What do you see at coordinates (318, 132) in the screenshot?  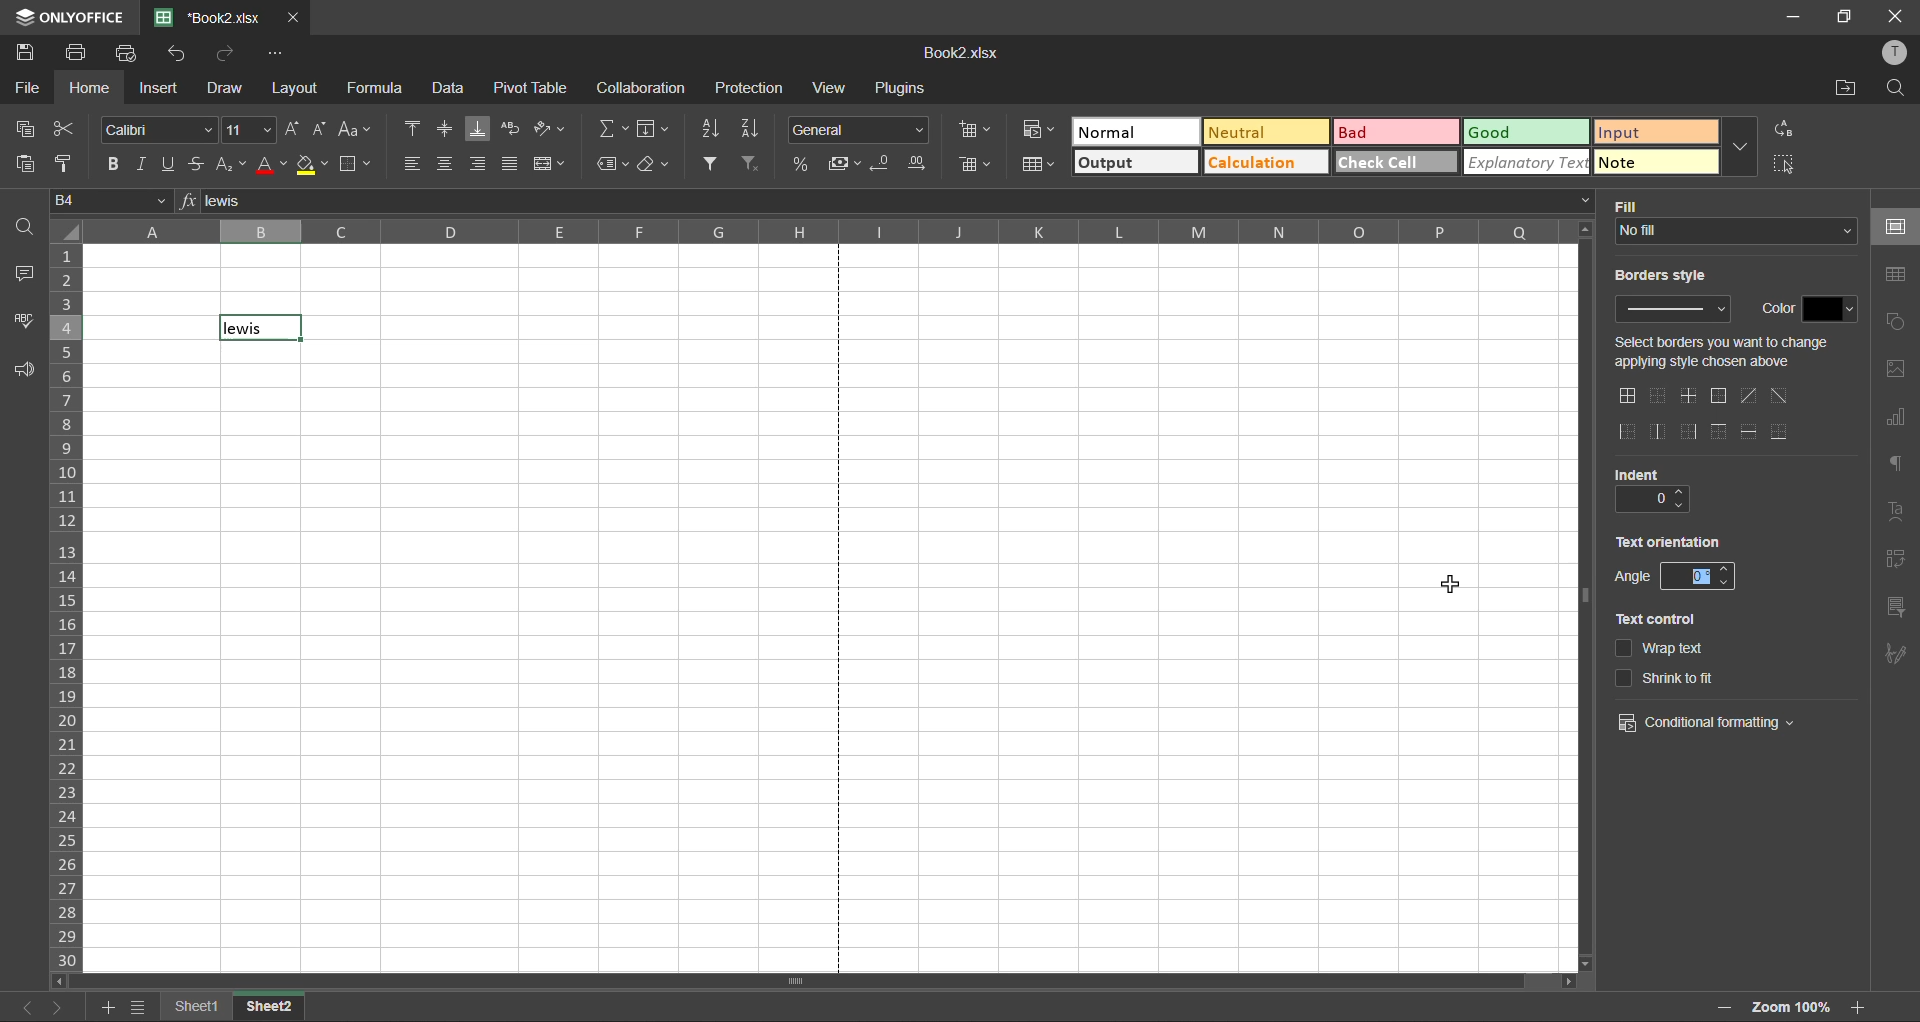 I see `decrement size` at bounding box center [318, 132].